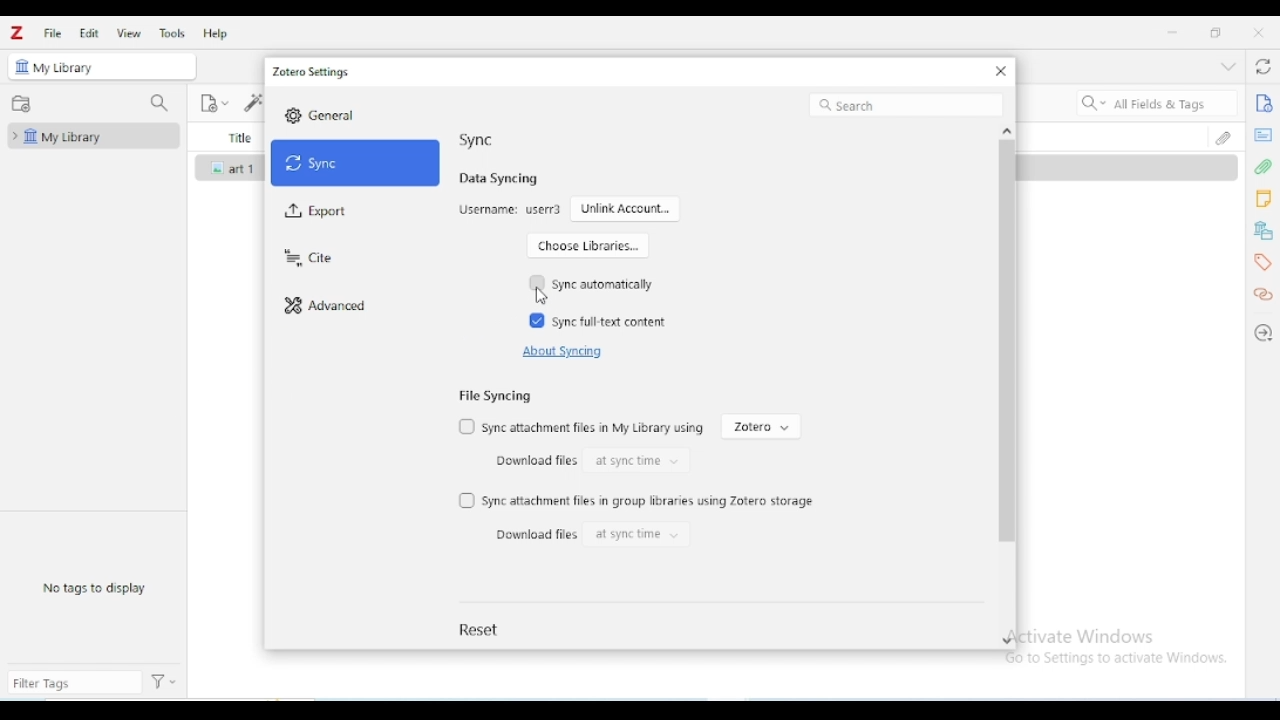 This screenshot has width=1280, height=720. Describe the element at coordinates (356, 163) in the screenshot. I see `sync` at that location.